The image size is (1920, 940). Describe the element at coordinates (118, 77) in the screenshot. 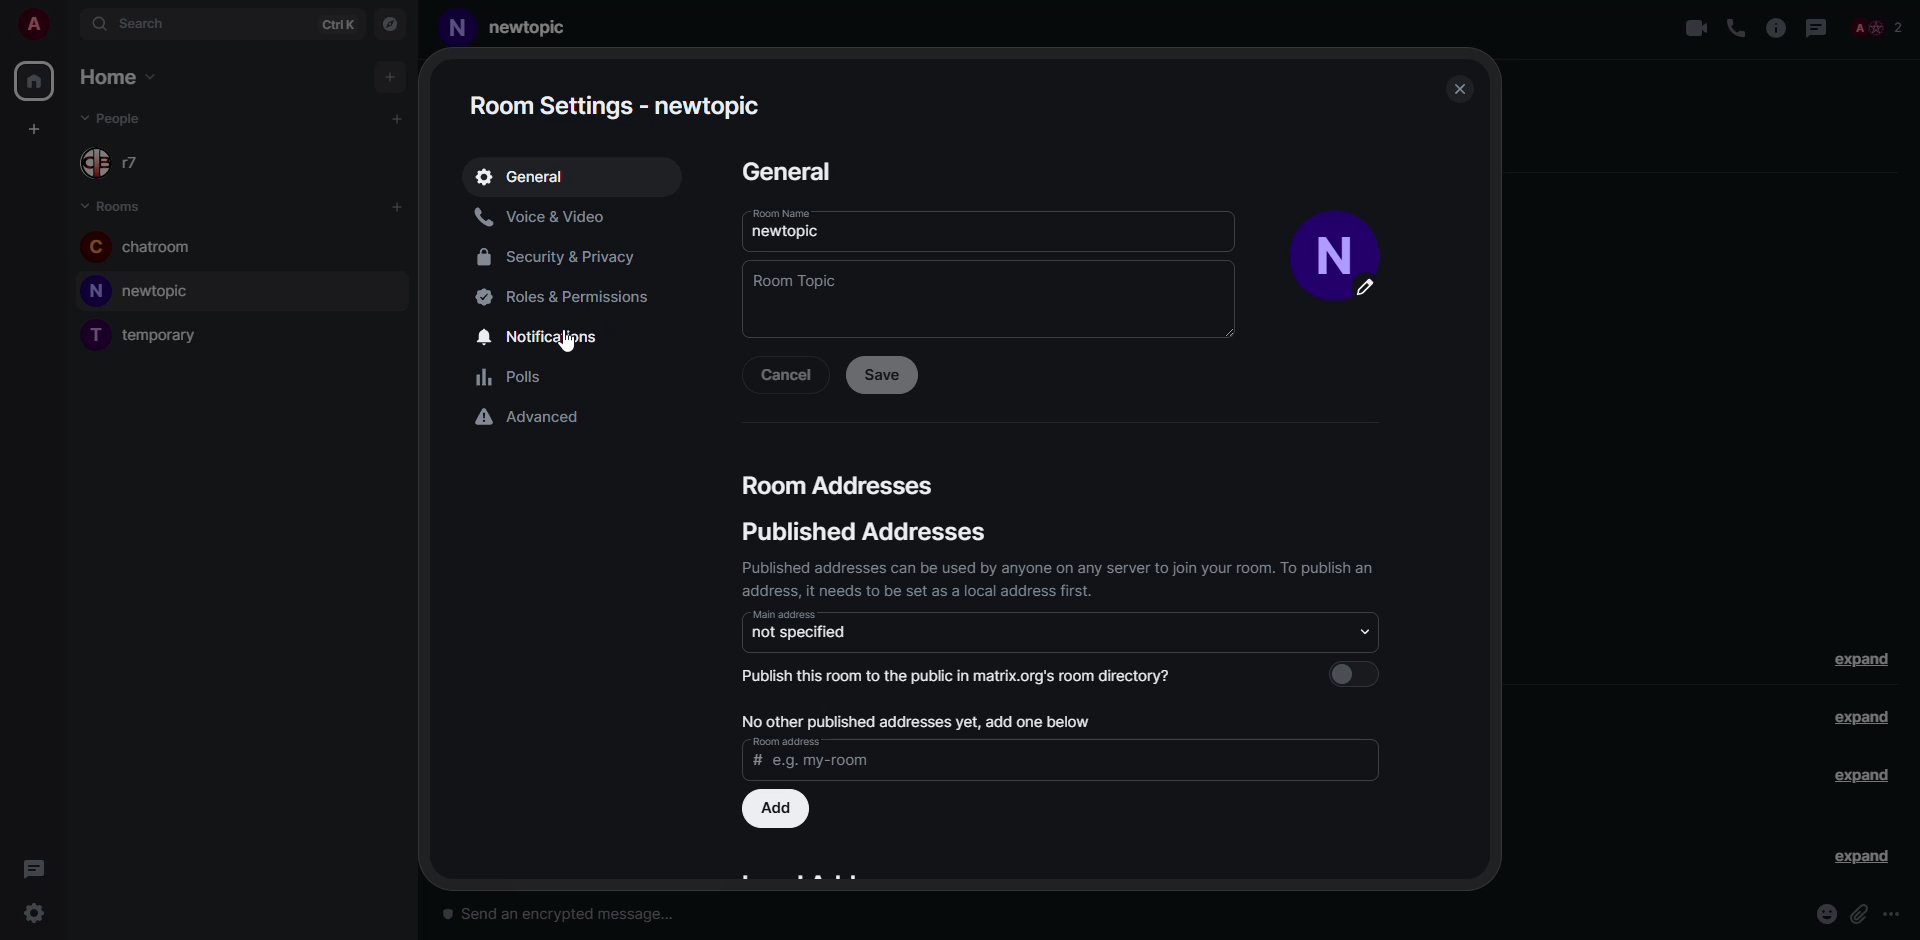

I see `home` at that location.